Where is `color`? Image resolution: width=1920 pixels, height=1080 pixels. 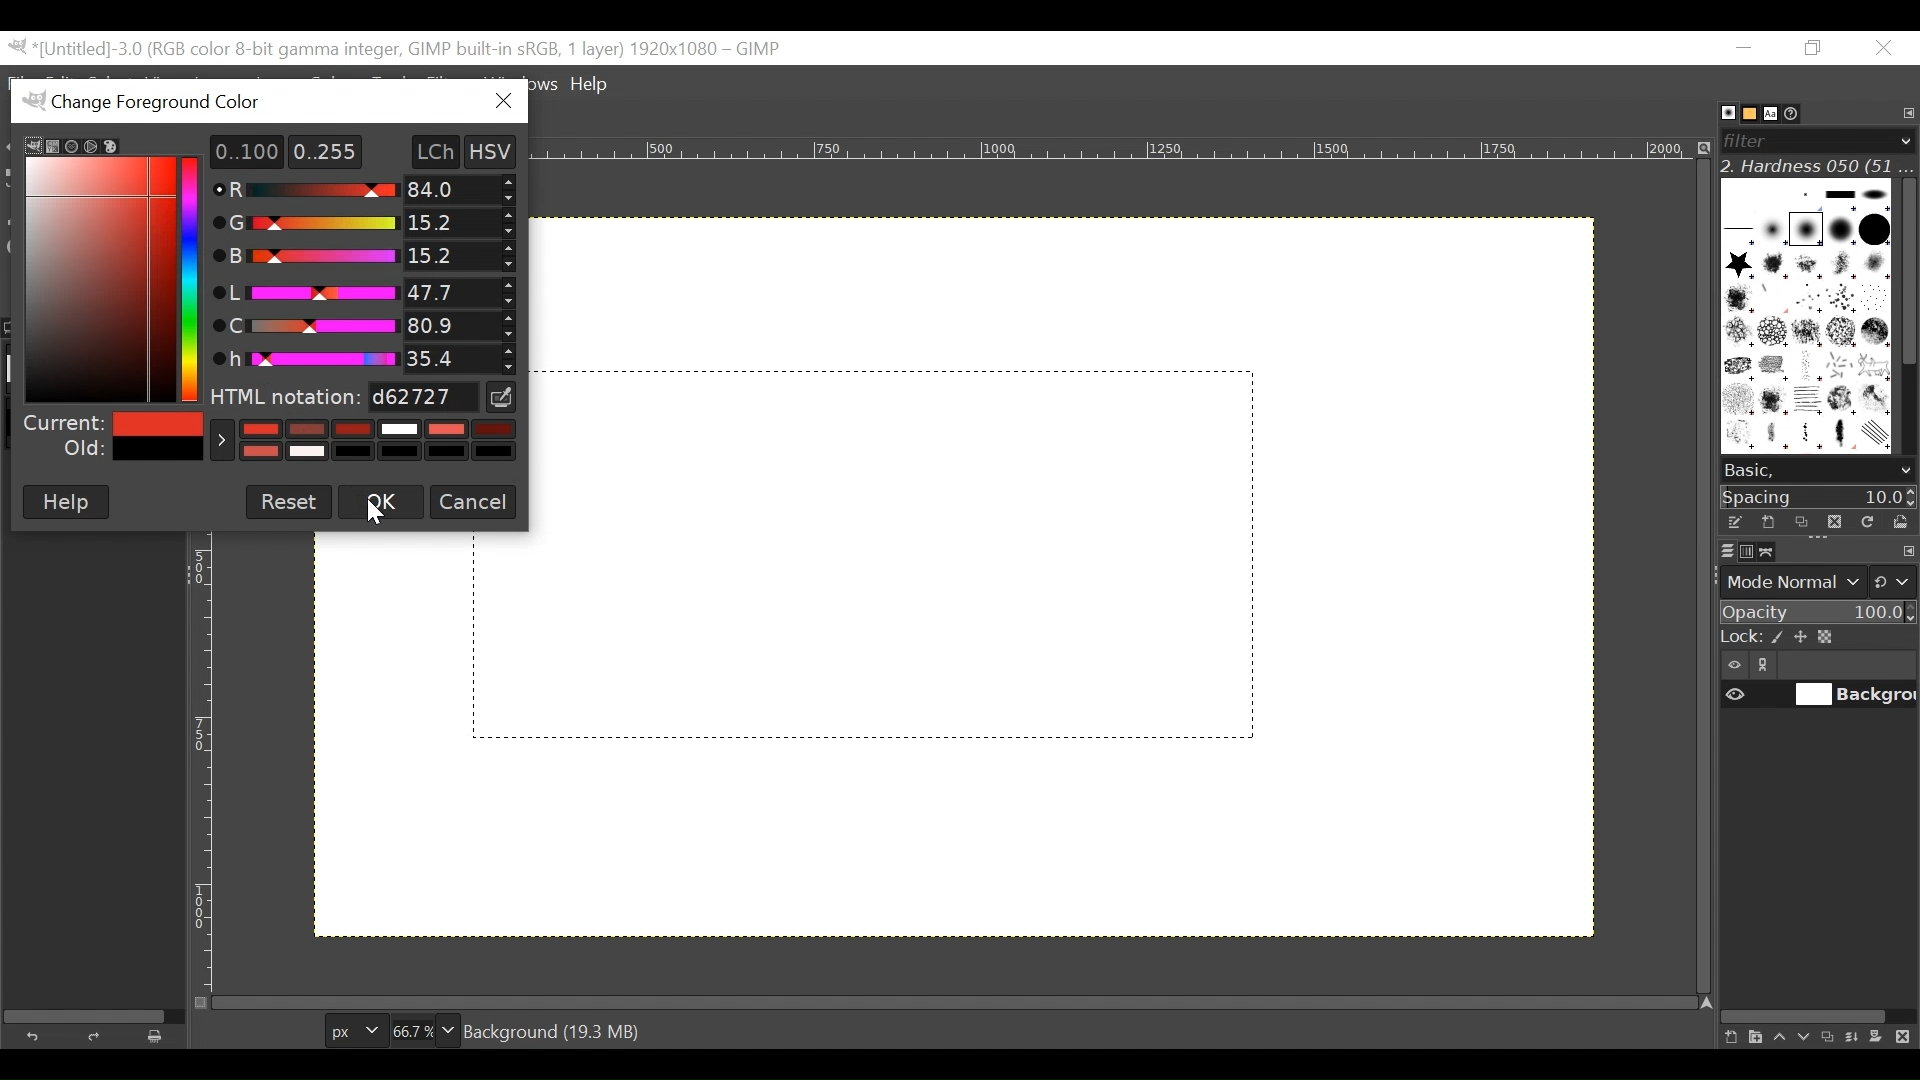 color is located at coordinates (83, 268).